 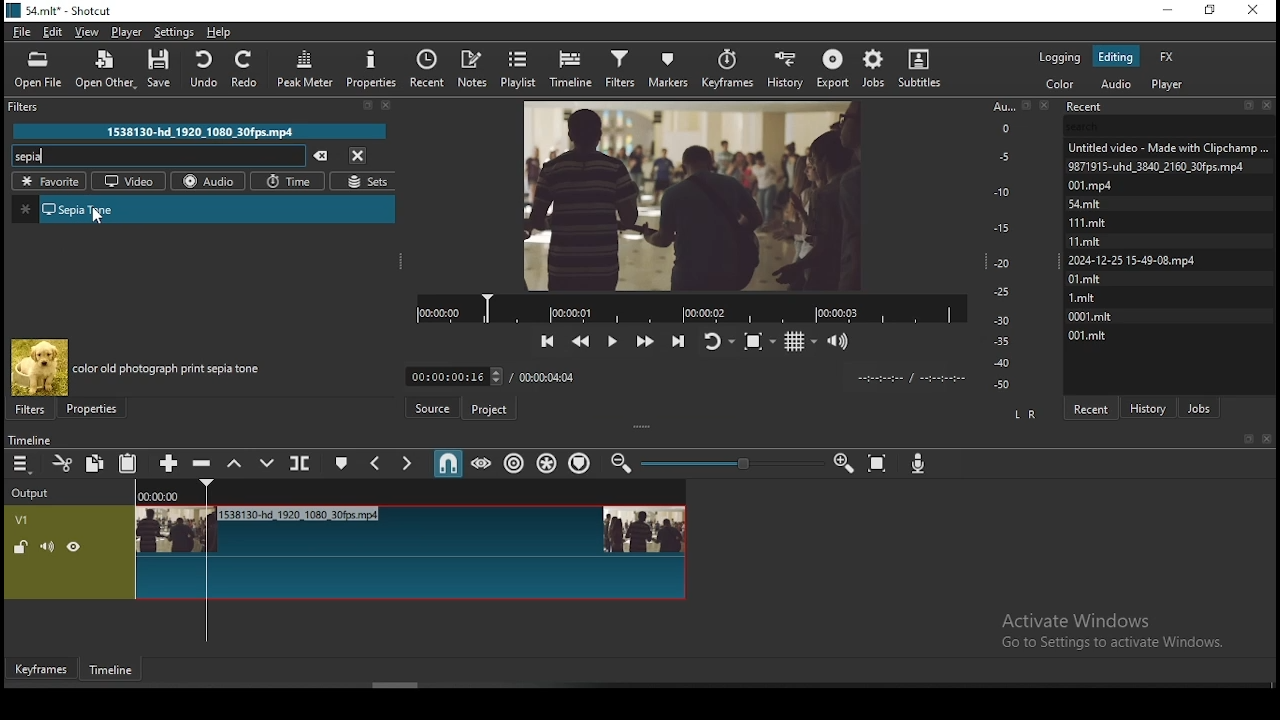 I want to click on save, so click(x=162, y=68).